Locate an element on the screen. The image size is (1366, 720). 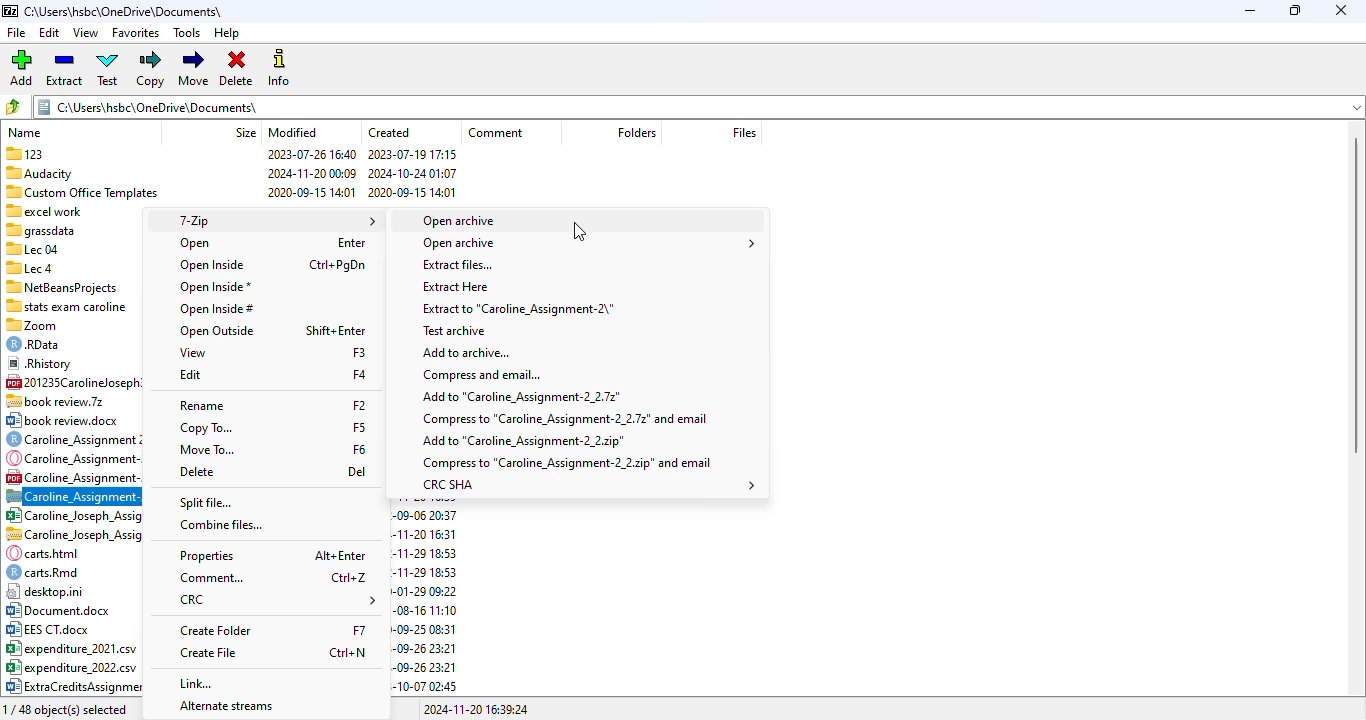
shortcut for view is located at coordinates (359, 352).